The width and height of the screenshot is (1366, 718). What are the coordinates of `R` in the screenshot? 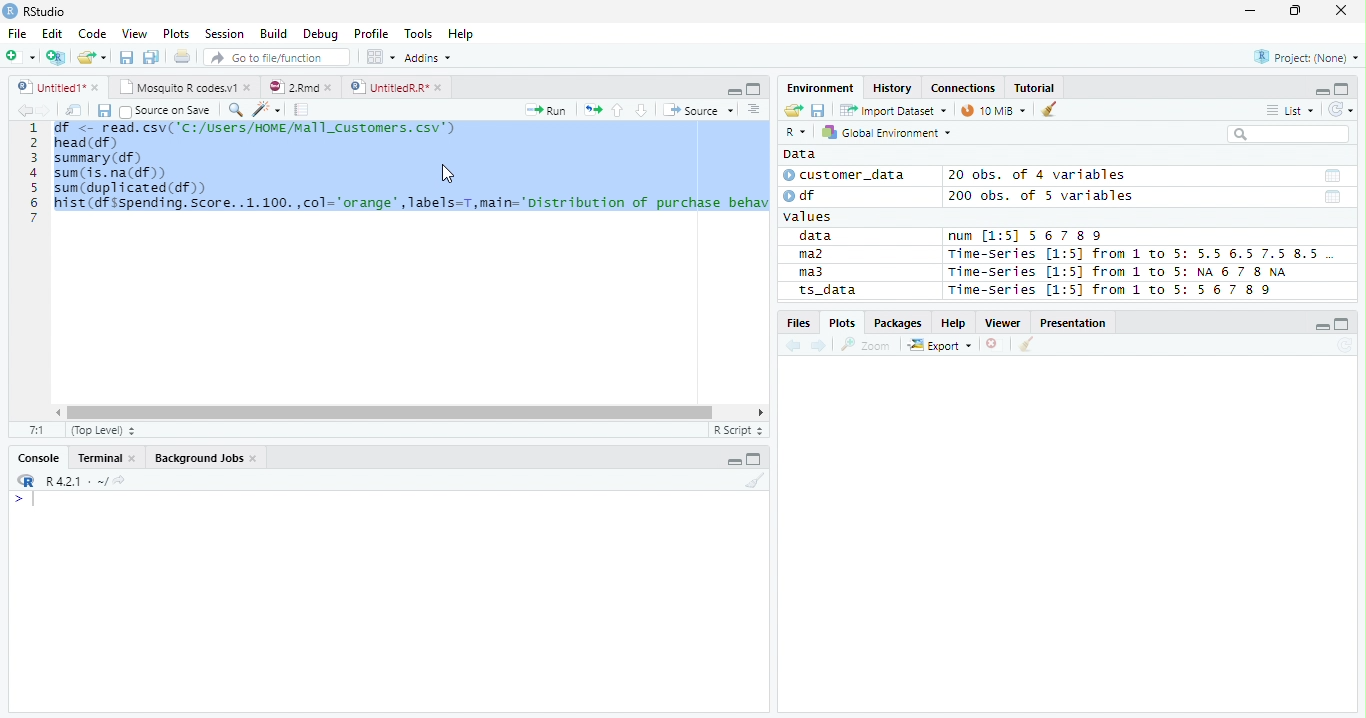 It's located at (24, 481).